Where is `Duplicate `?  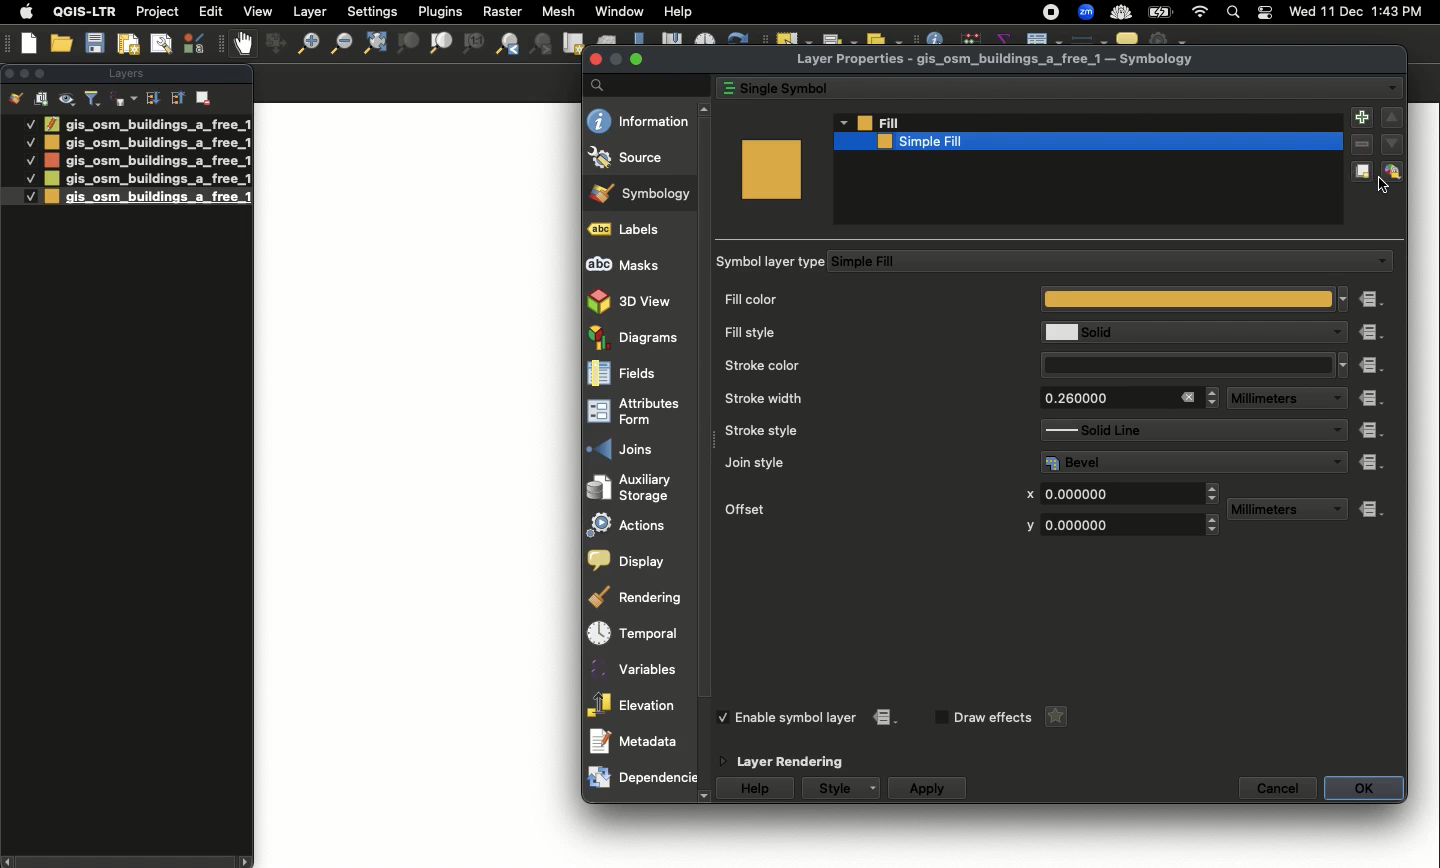
Duplicate  is located at coordinates (1362, 173).